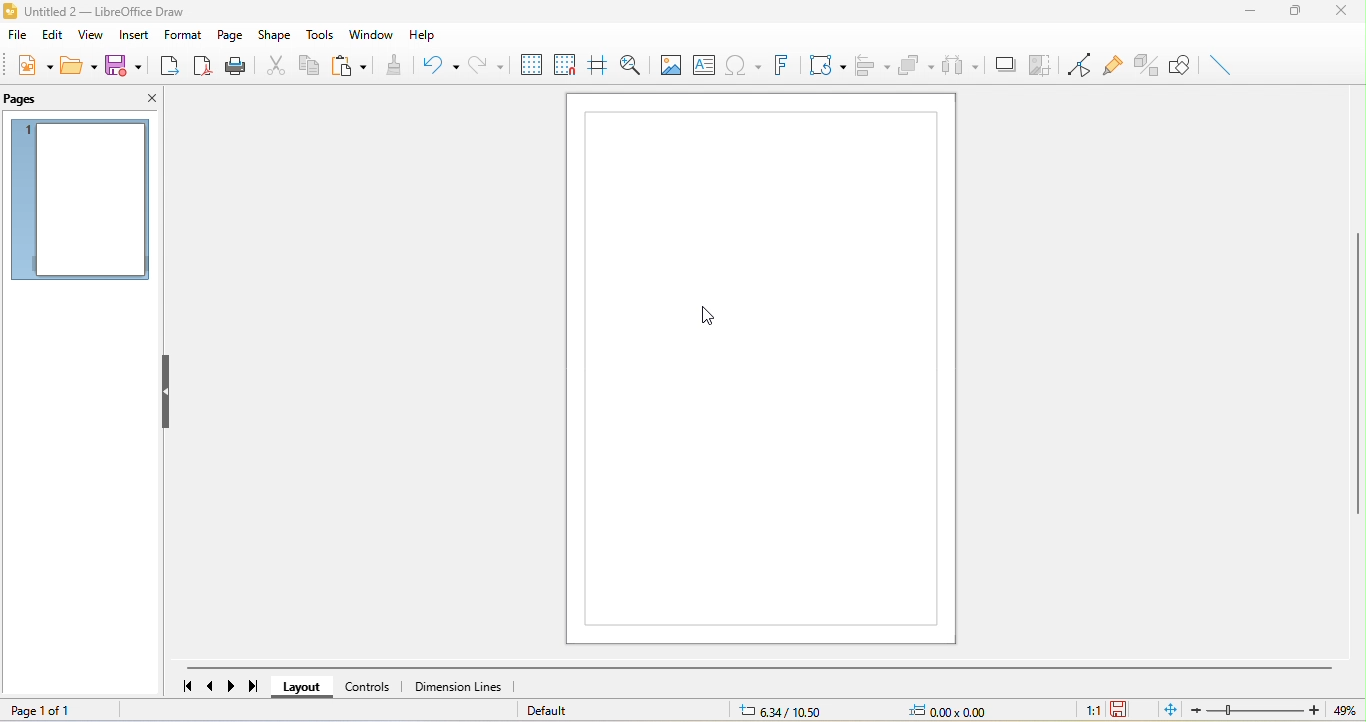 This screenshot has width=1366, height=722. I want to click on display grid, so click(531, 64).